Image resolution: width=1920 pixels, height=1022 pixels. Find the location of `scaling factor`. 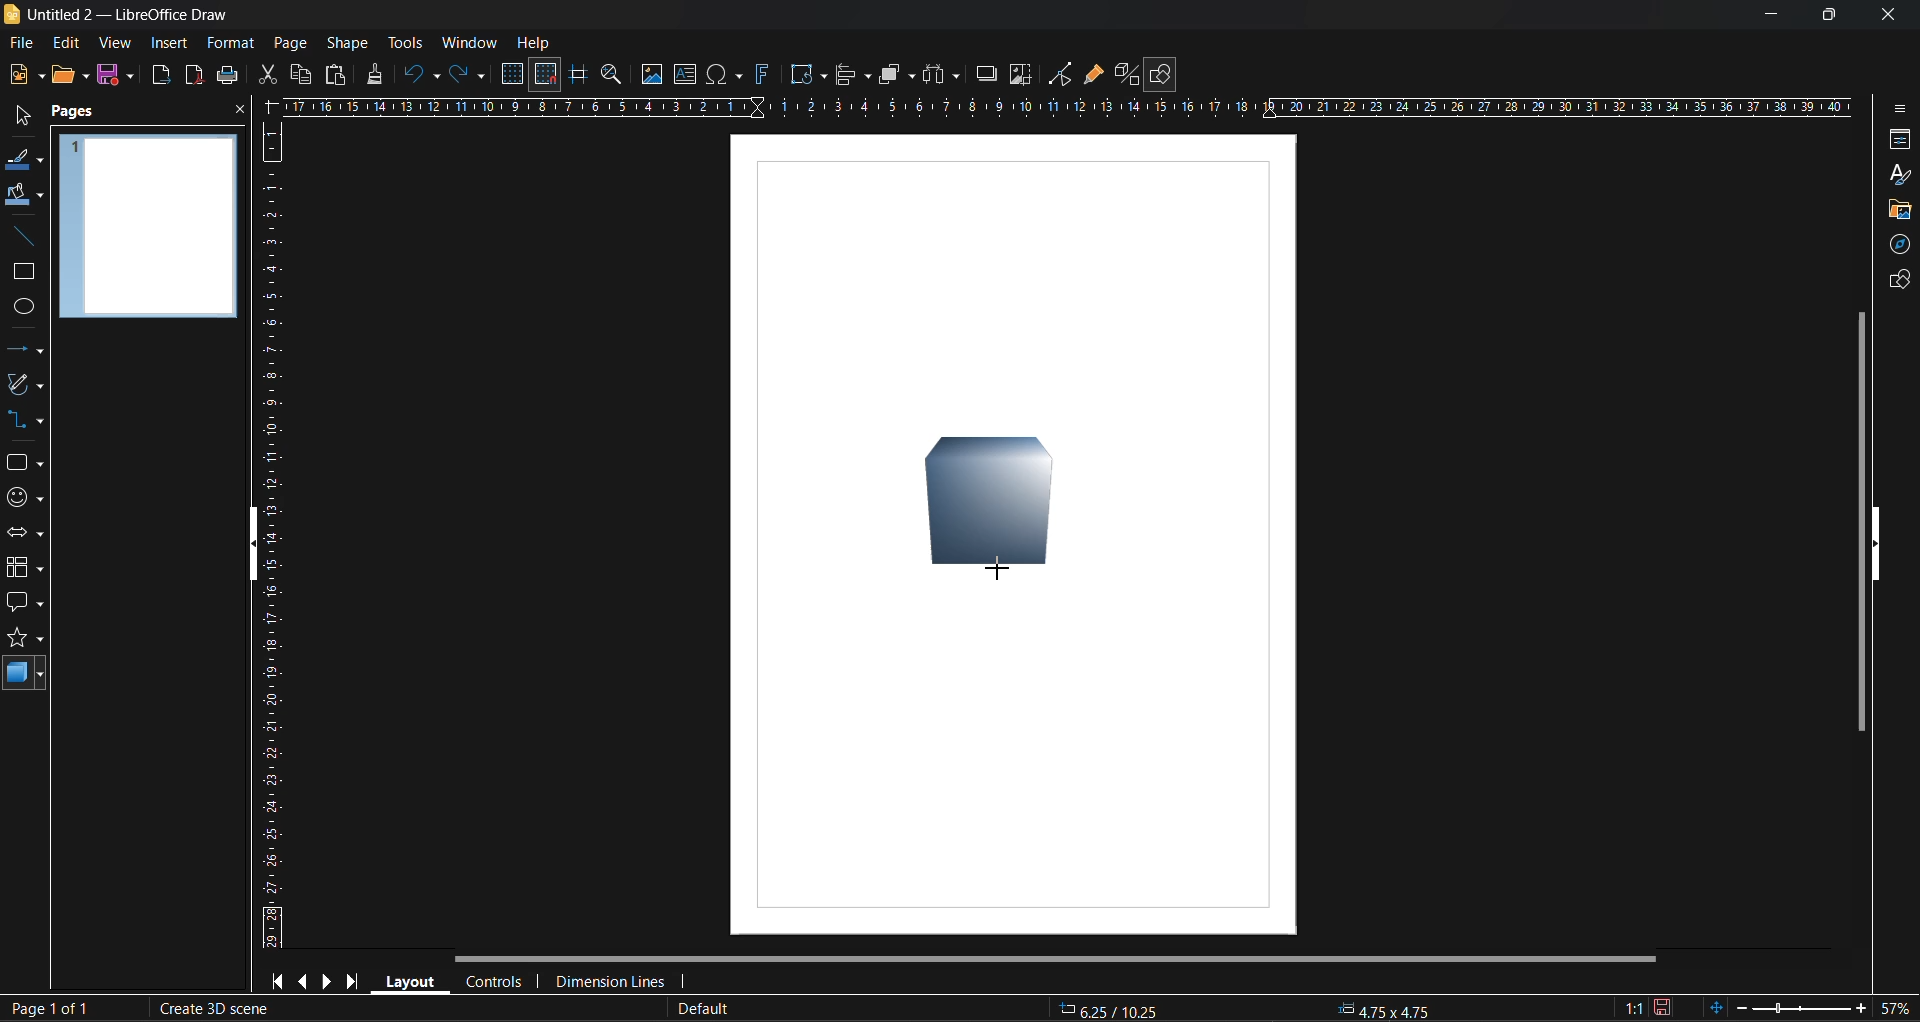

scaling factor is located at coordinates (1632, 1004).